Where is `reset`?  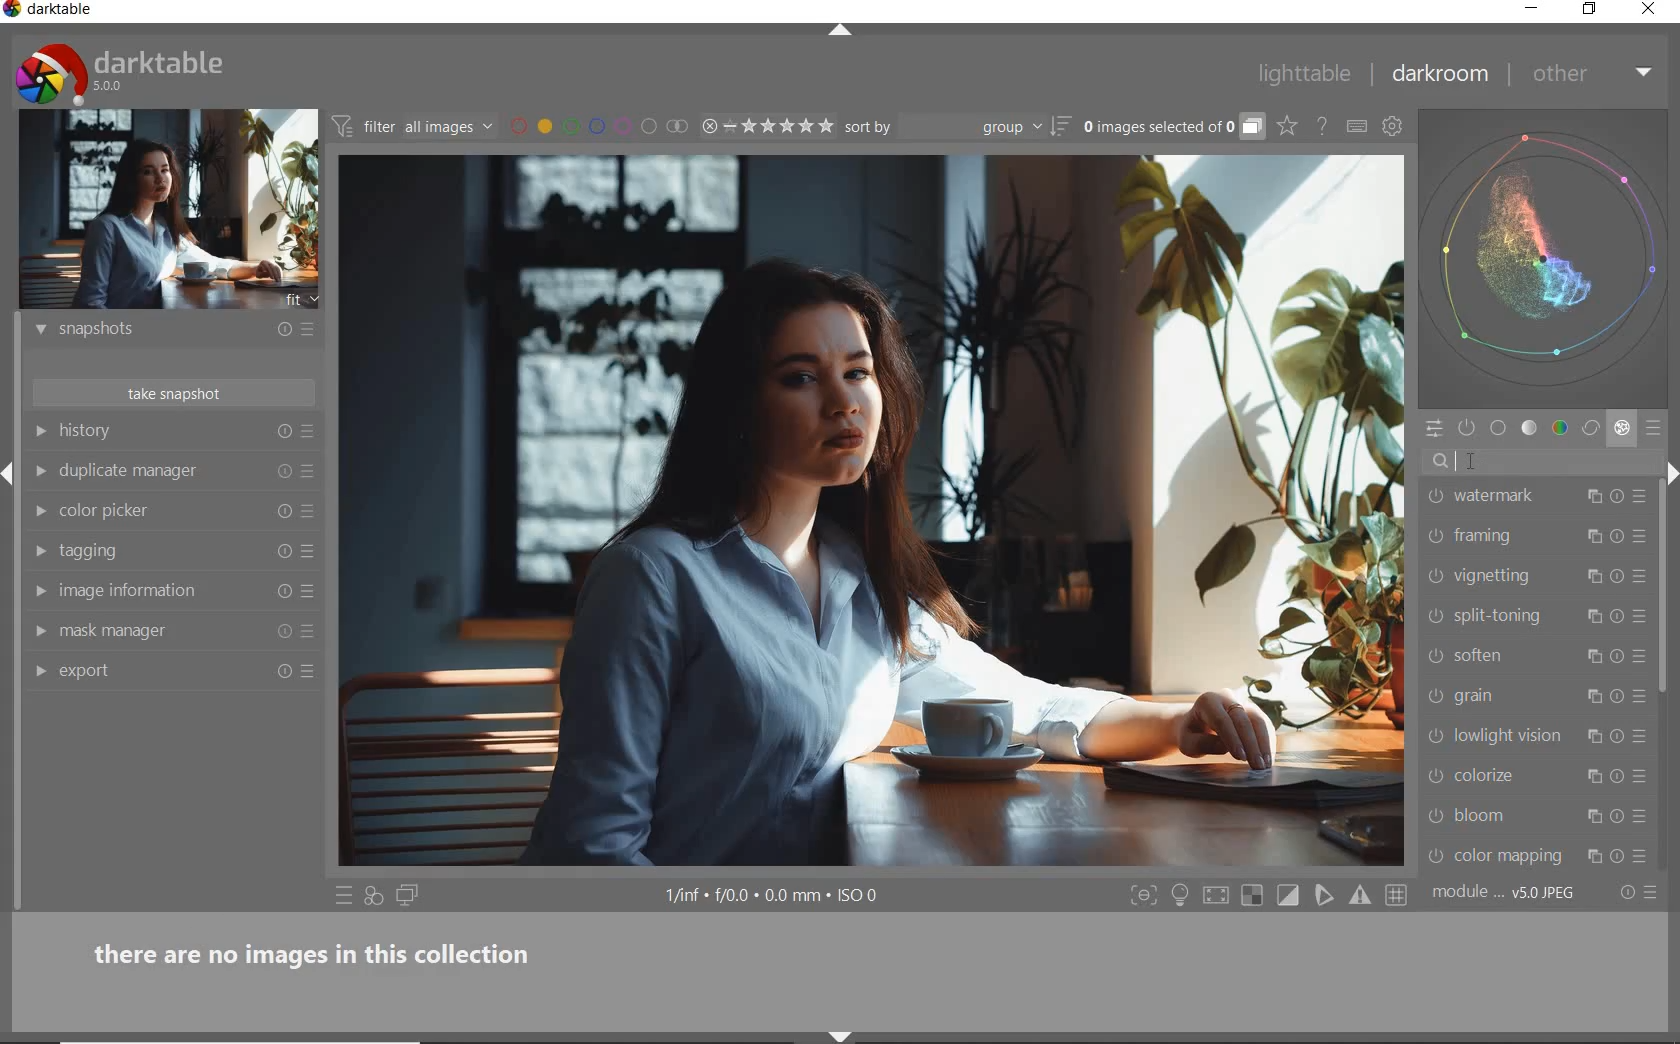 reset is located at coordinates (282, 674).